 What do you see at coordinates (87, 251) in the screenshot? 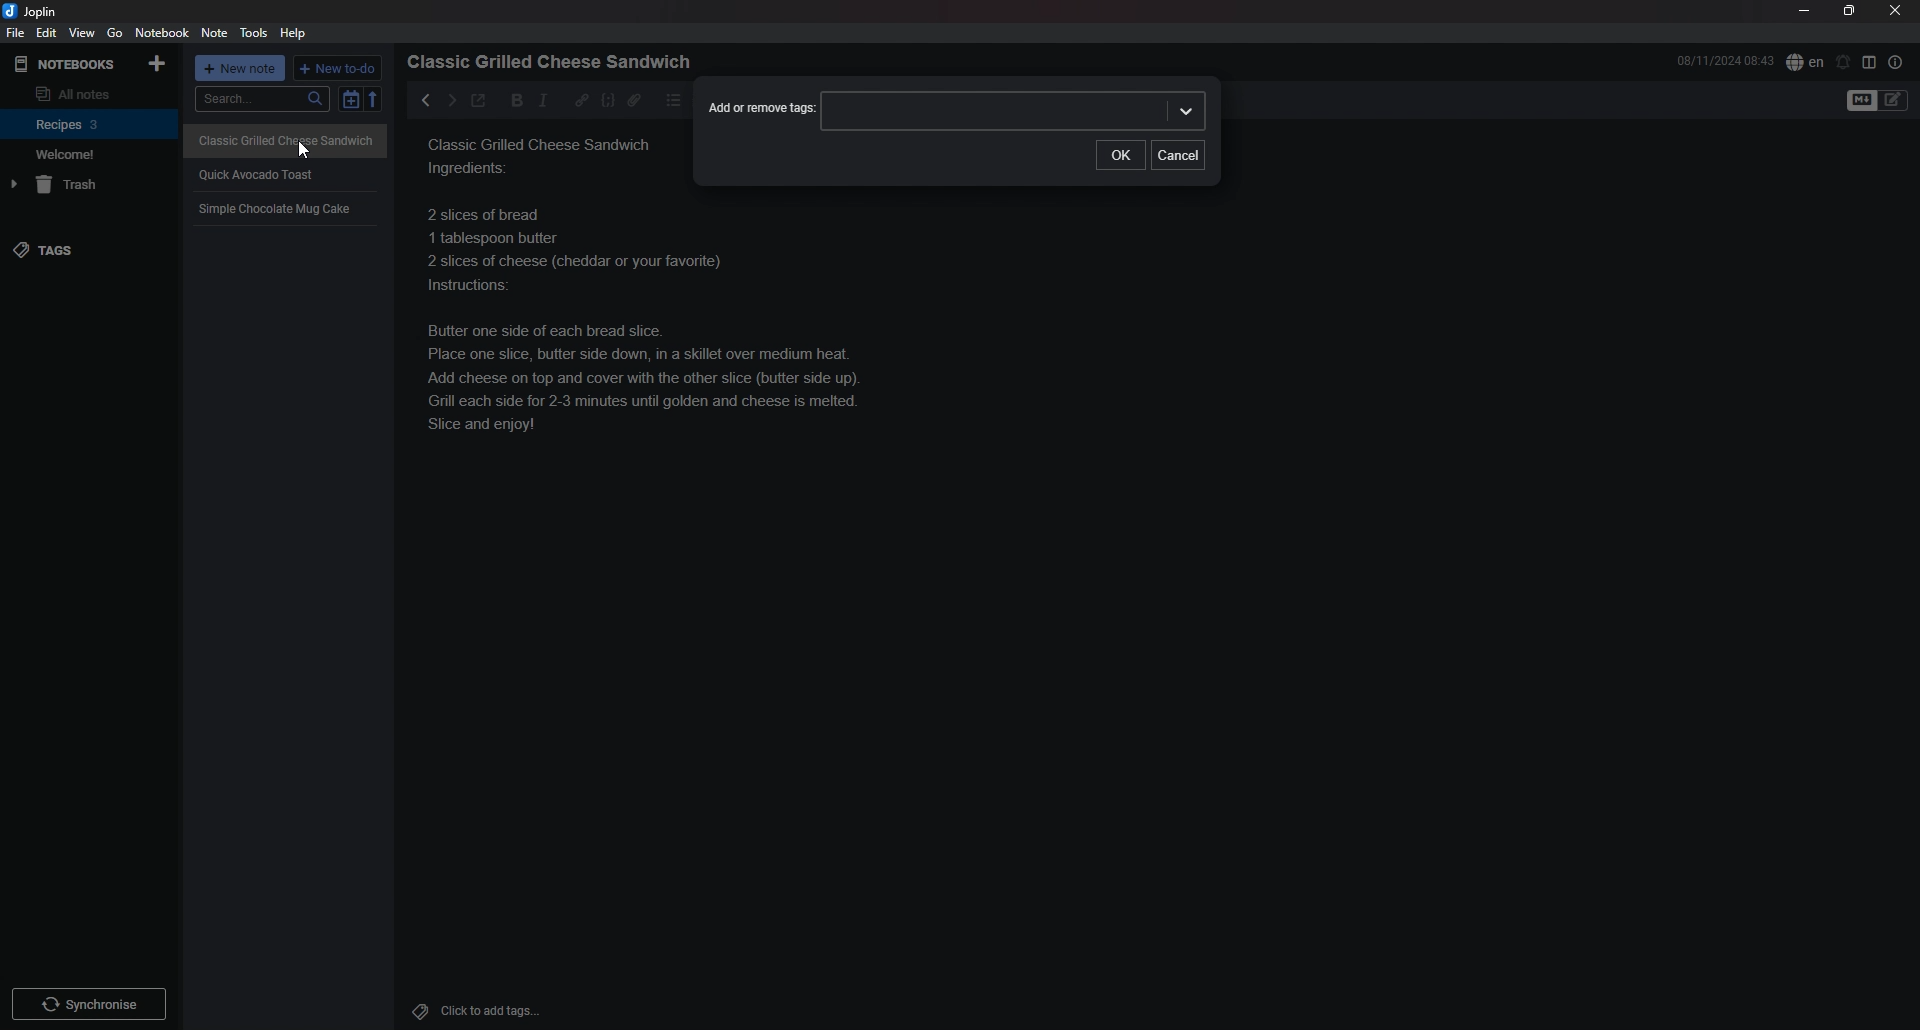
I see `tags` at bounding box center [87, 251].